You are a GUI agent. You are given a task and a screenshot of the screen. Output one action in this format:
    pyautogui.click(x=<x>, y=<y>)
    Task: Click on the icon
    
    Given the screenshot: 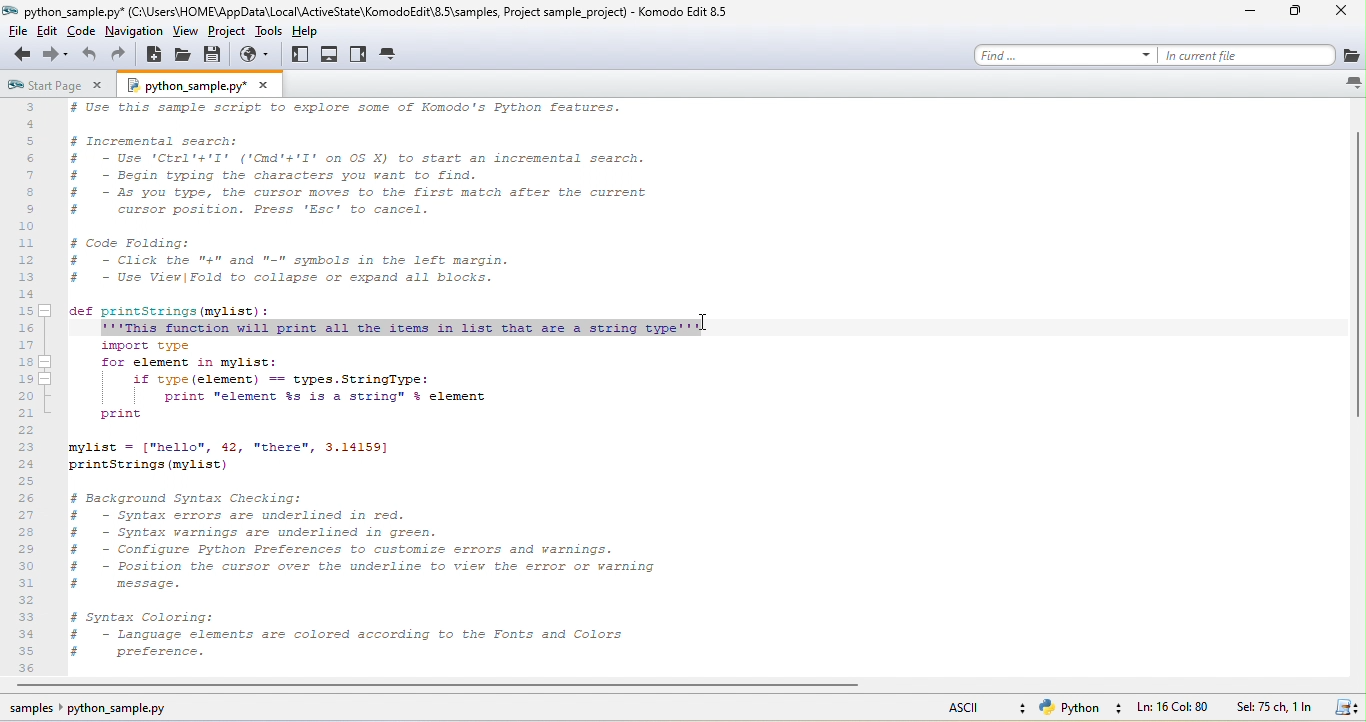 What is the action you would take?
    pyautogui.click(x=1350, y=56)
    